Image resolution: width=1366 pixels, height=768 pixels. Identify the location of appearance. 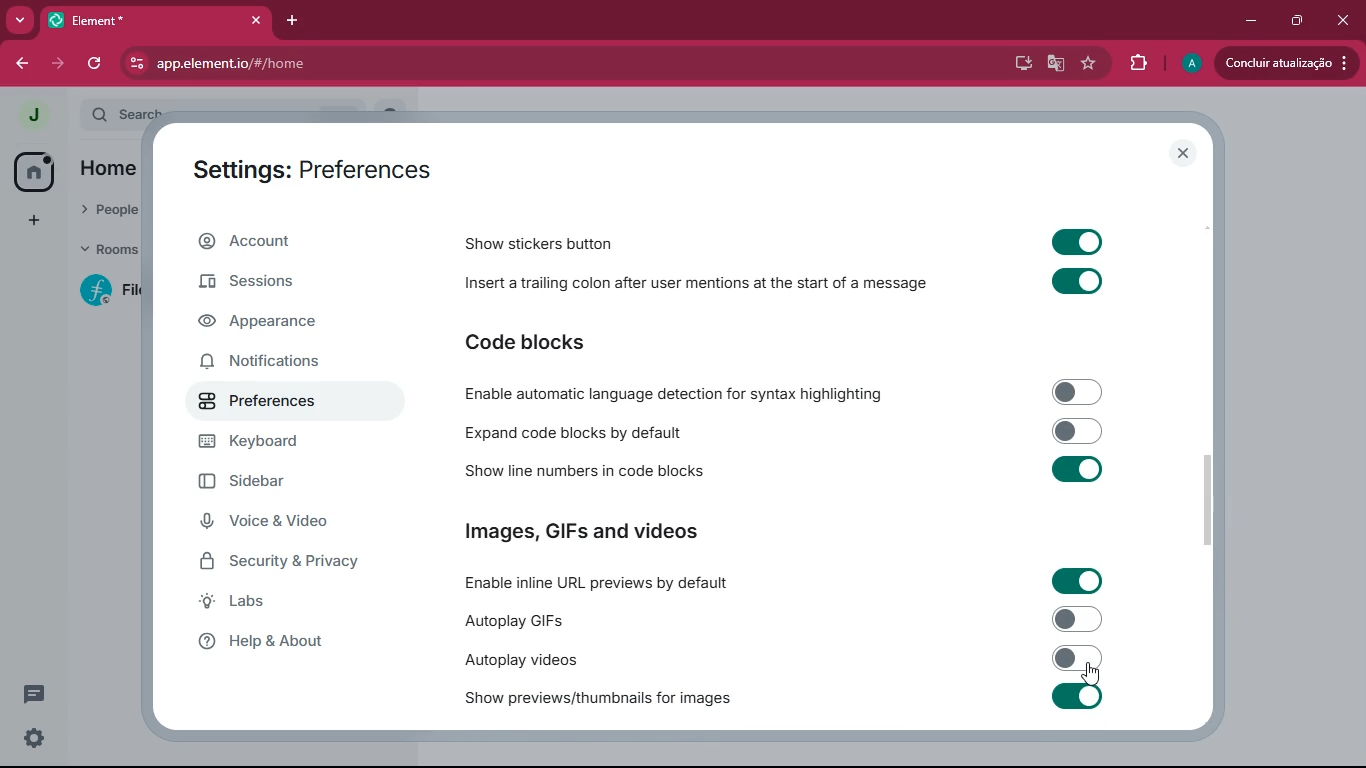
(272, 325).